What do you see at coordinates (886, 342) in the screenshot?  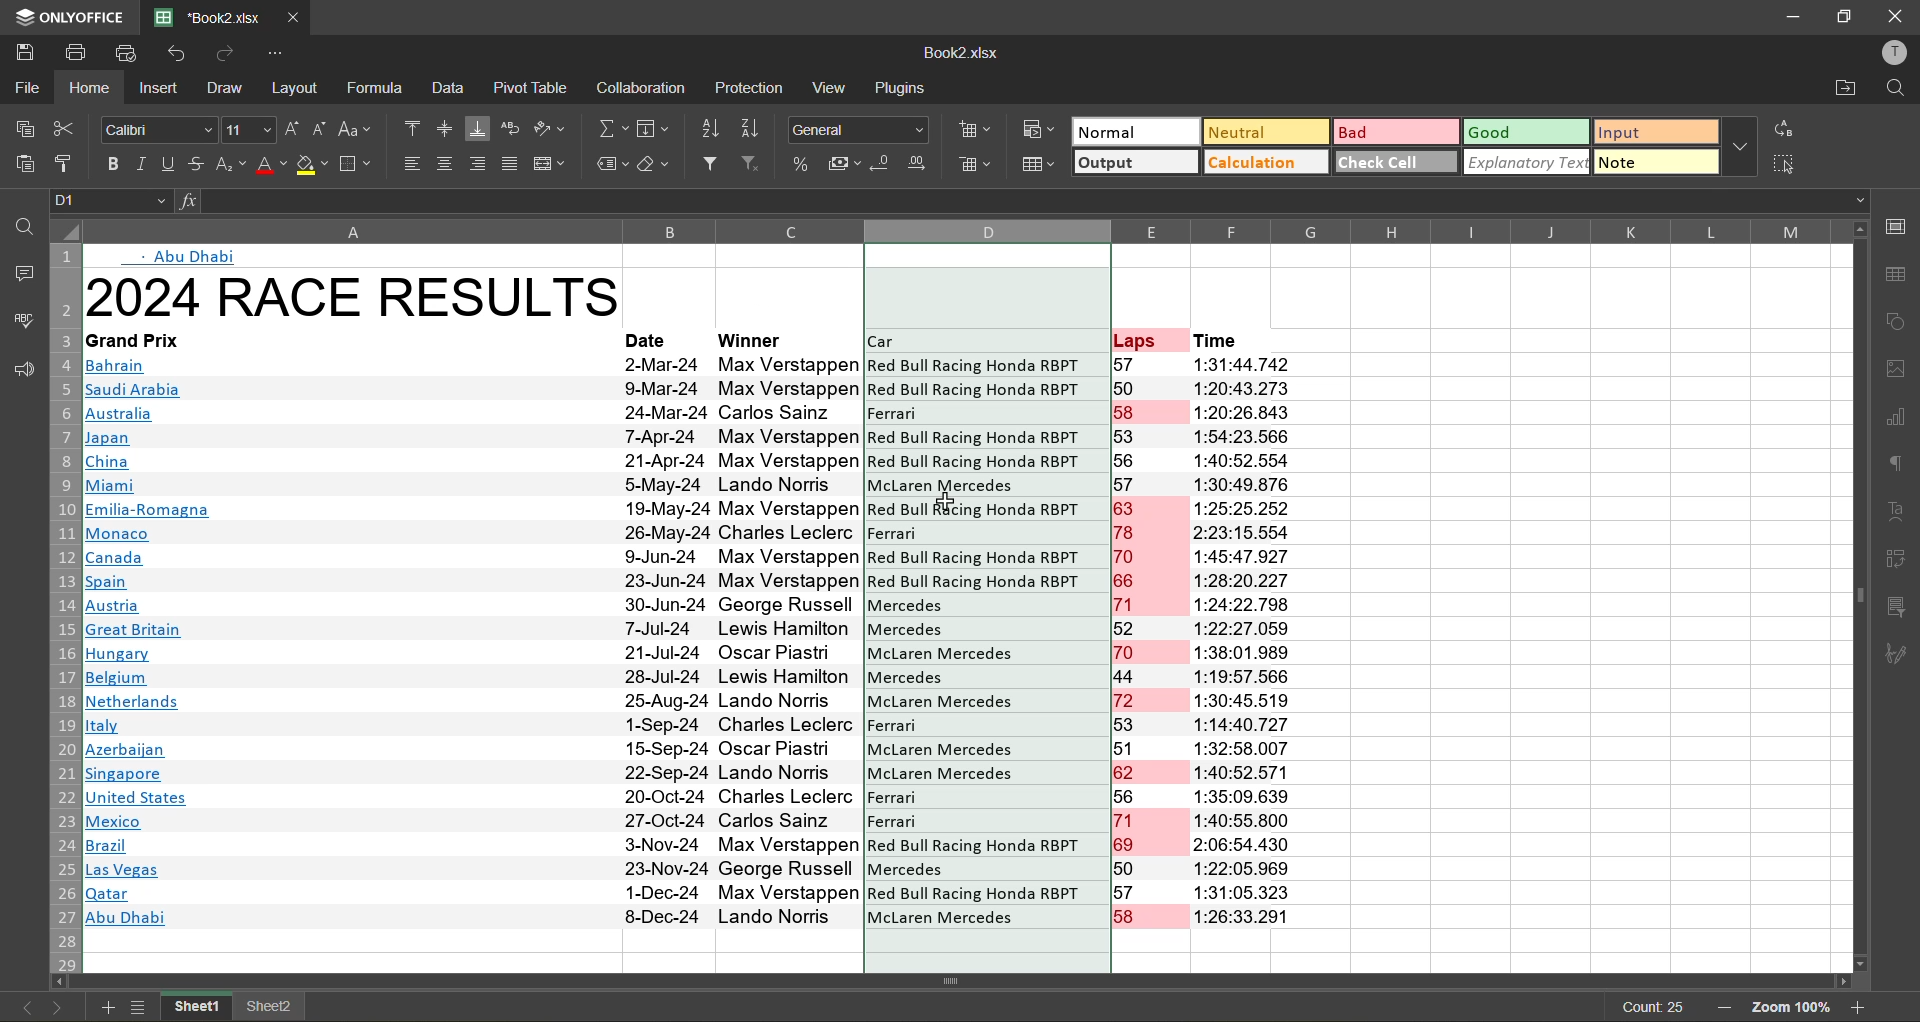 I see `Car` at bounding box center [886, 342].